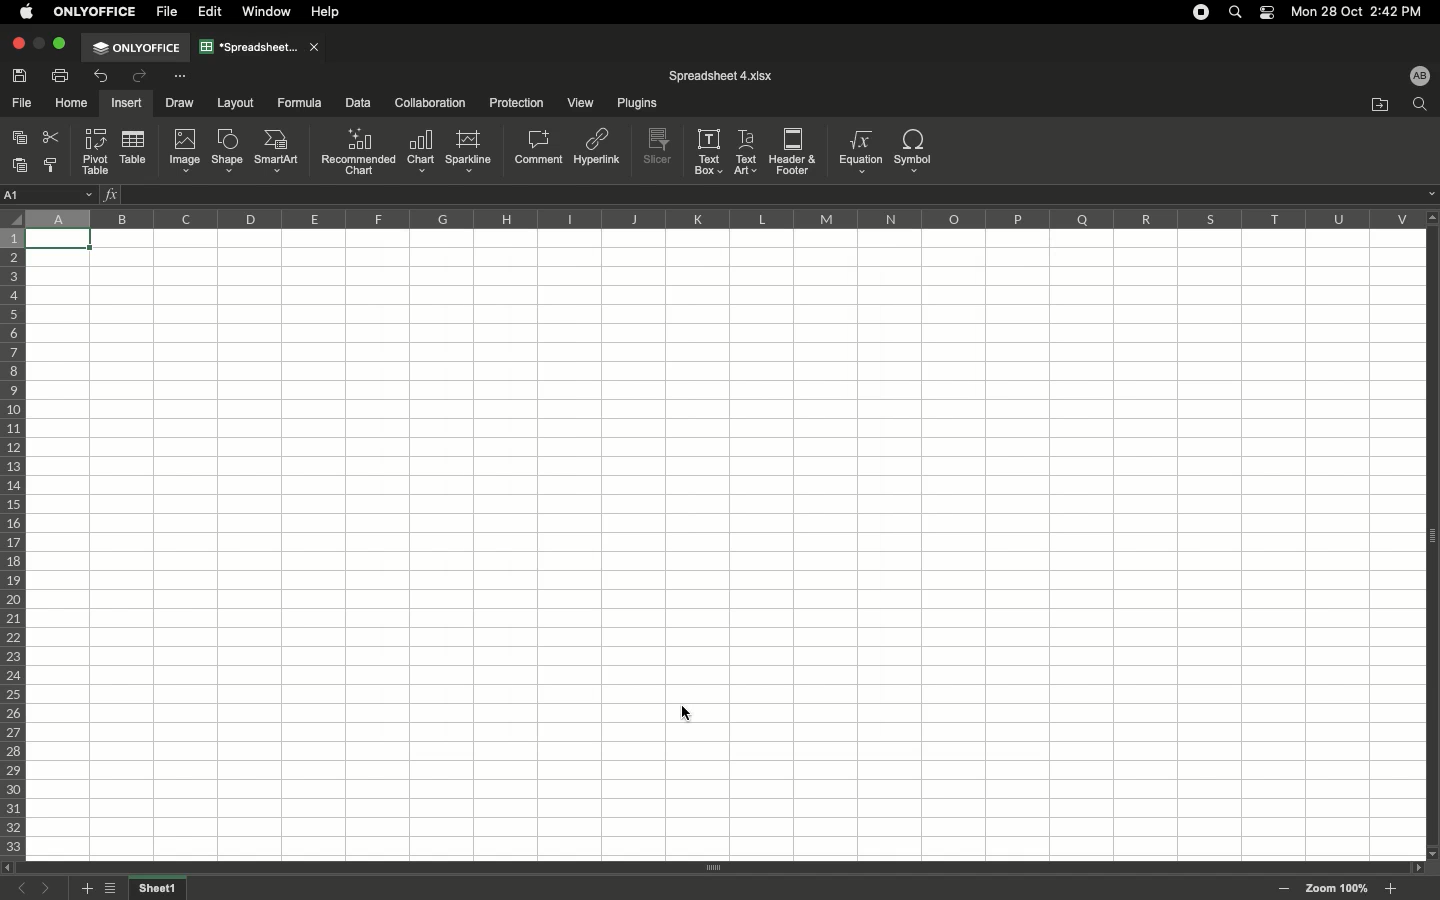 Image resolution: width=1440 pixels, height=900 pixels. Describe the element at coordinates (96, 12) in the screenshot. I see `OnlyOffice` at that location.